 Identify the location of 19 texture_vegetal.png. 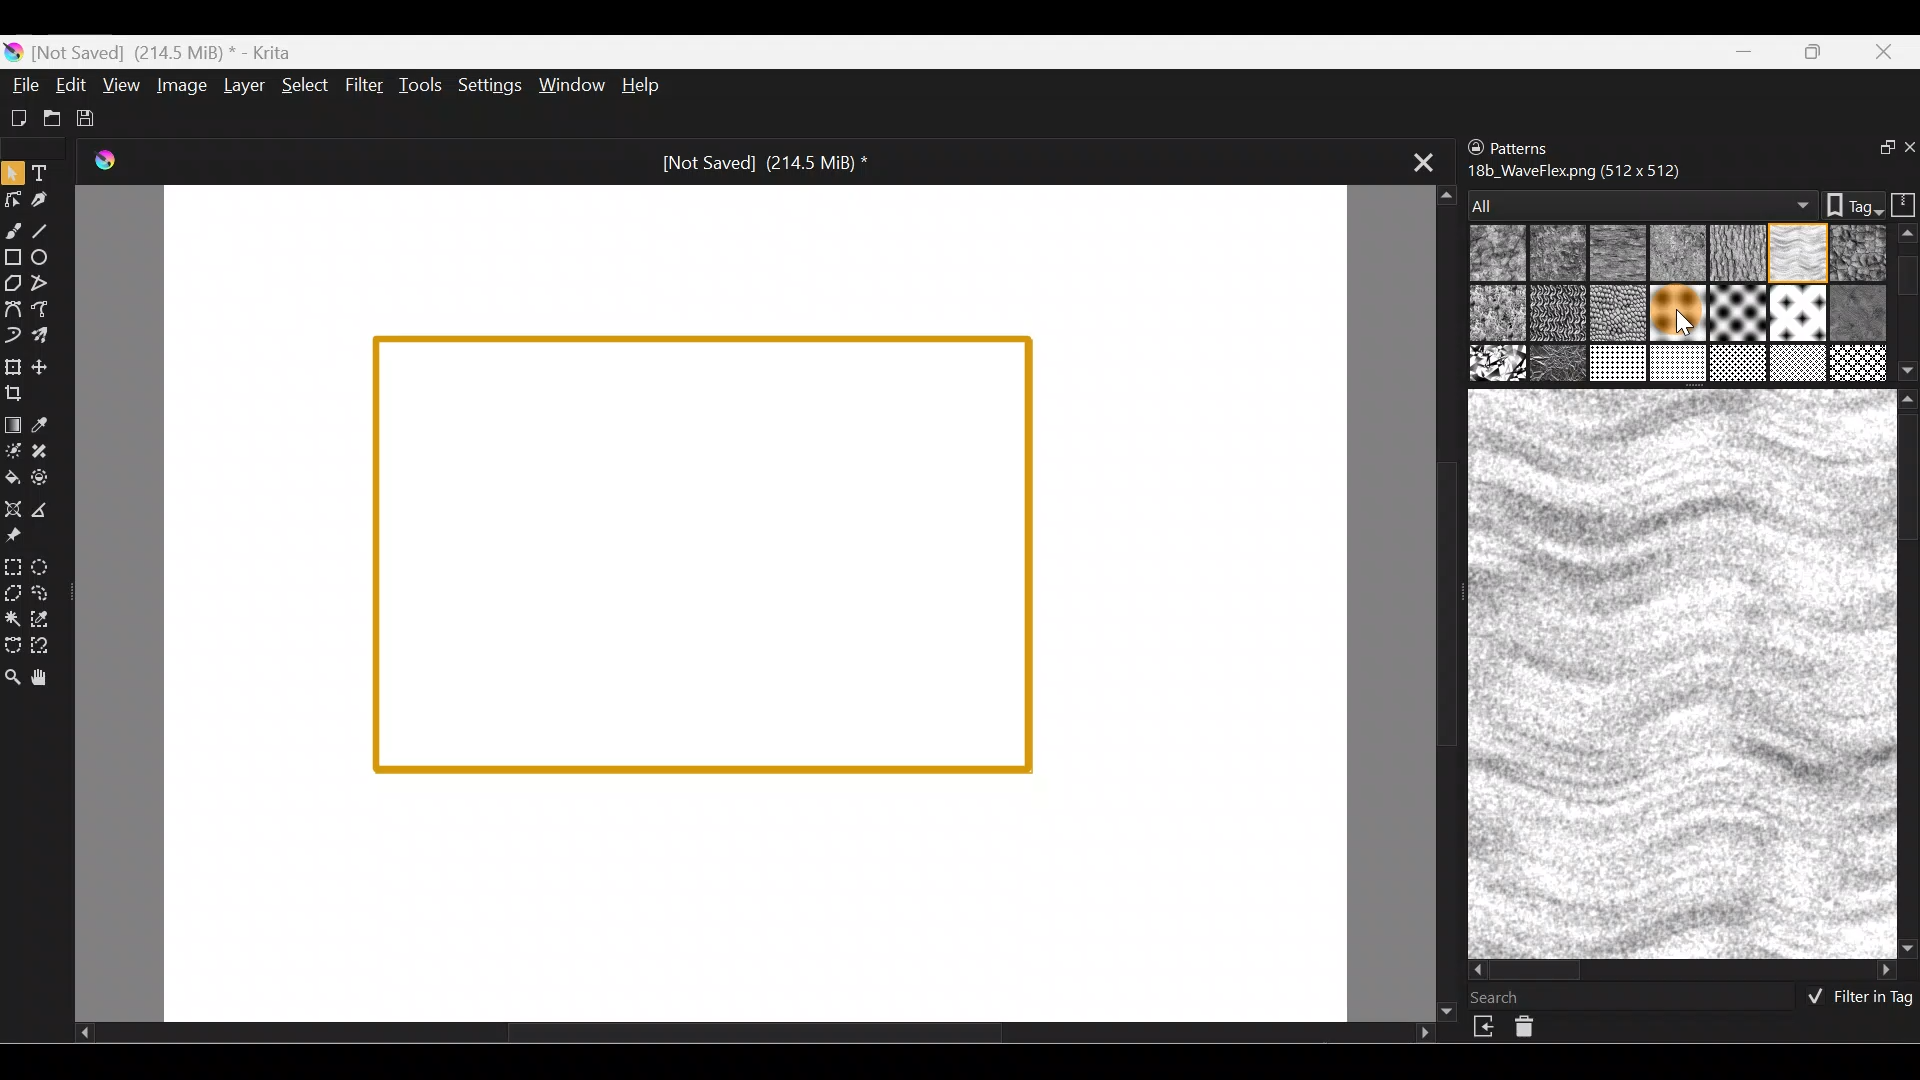
(1858, 363).